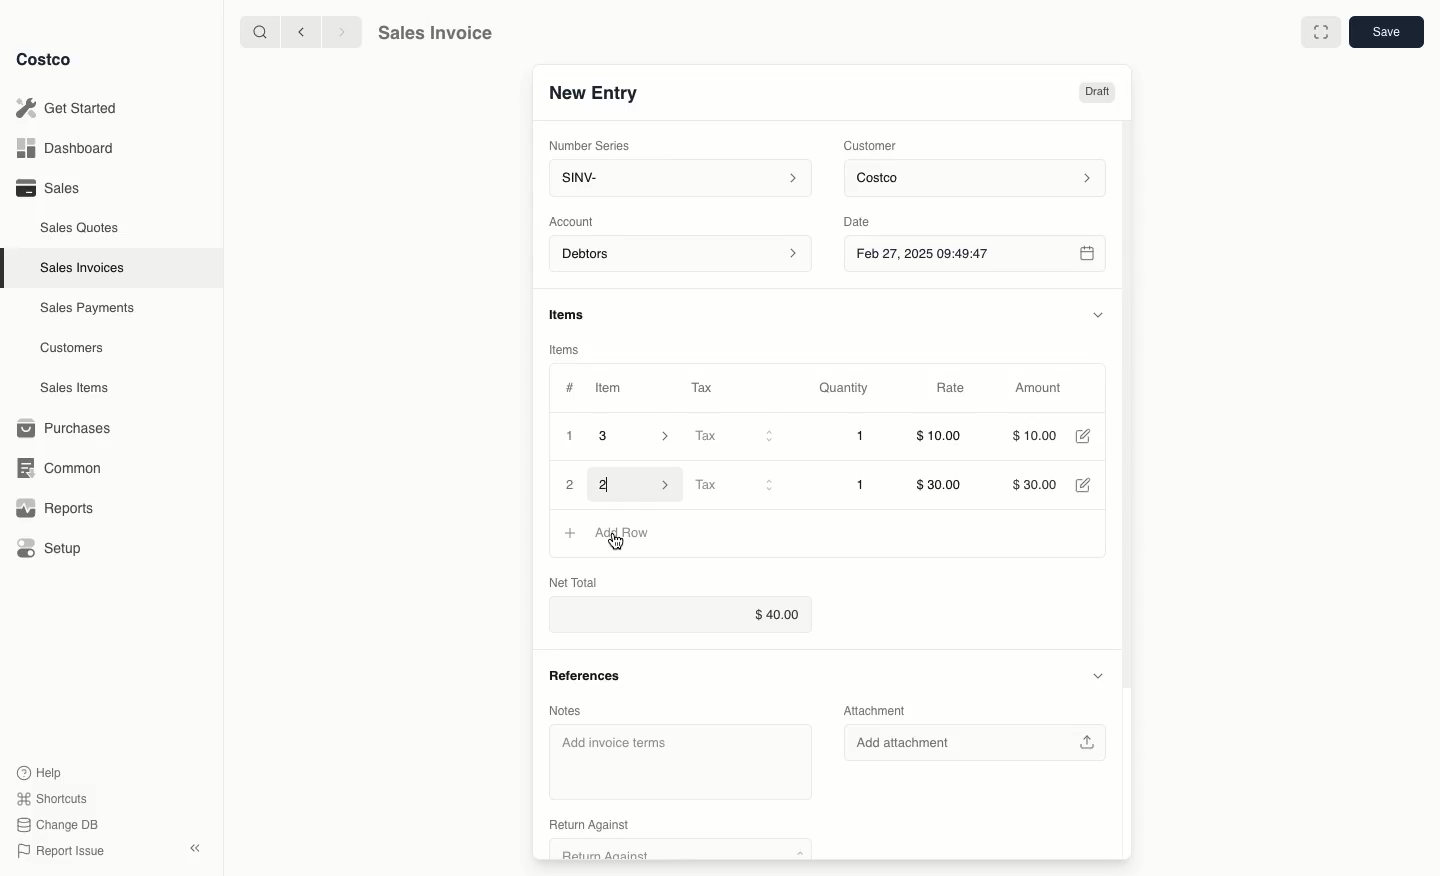 This screenshot has height=876, width=1440. Describe the element at coordinates (85, 267) in the screenshot. I see `Sales Invoices` at that location.